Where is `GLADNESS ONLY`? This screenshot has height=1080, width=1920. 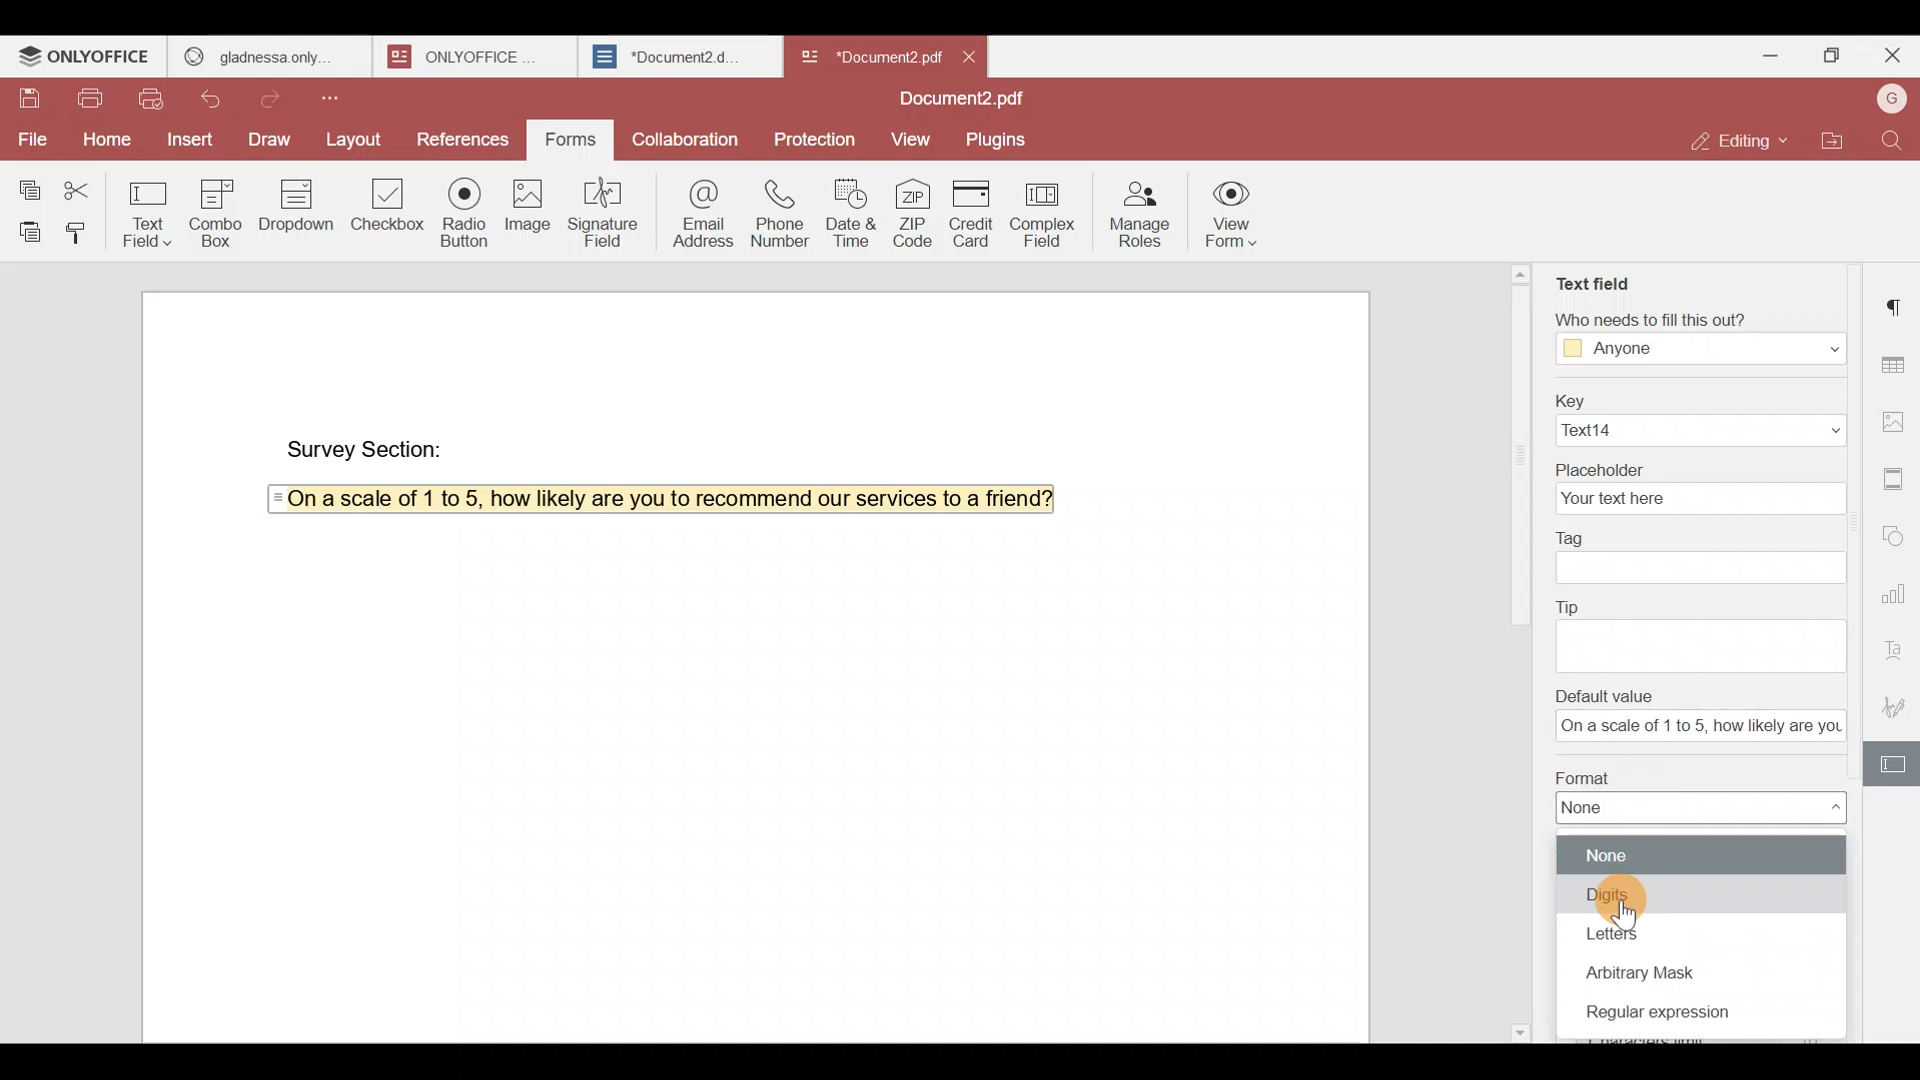
GLADNESS ONLY is located at coordinates (263, 52).